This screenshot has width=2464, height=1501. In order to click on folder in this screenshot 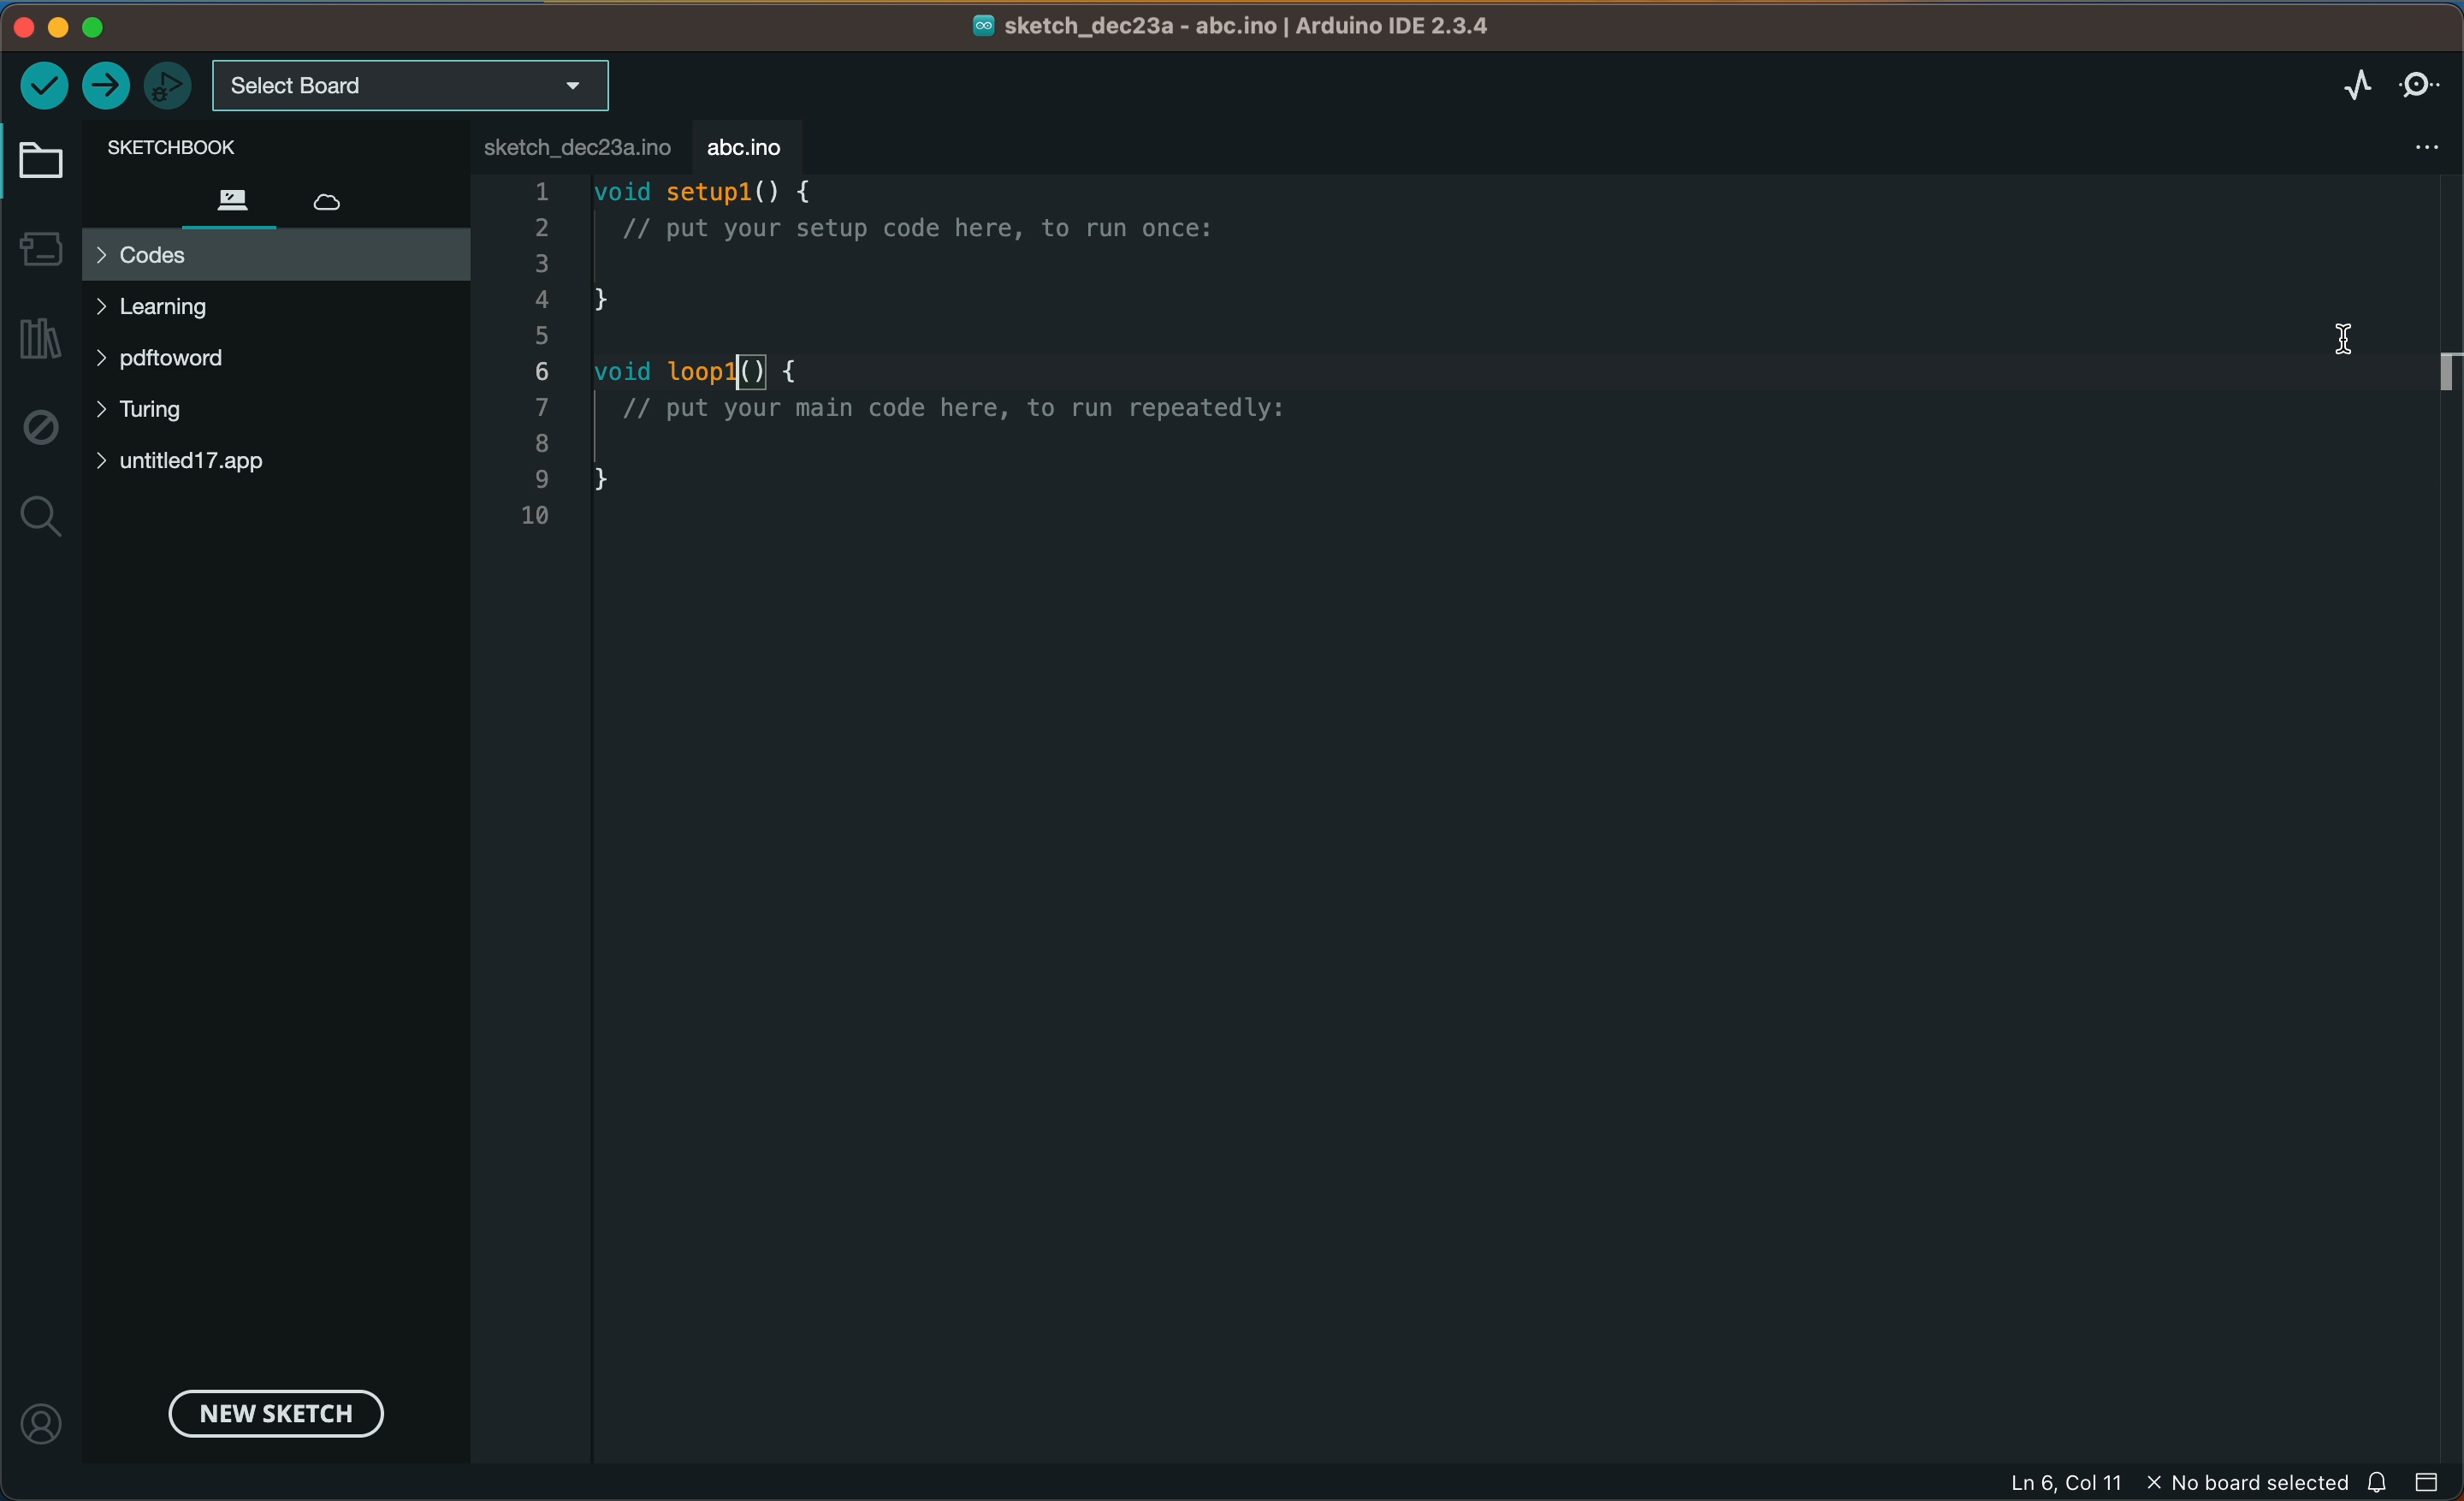, I will do `click(37, 162)`.